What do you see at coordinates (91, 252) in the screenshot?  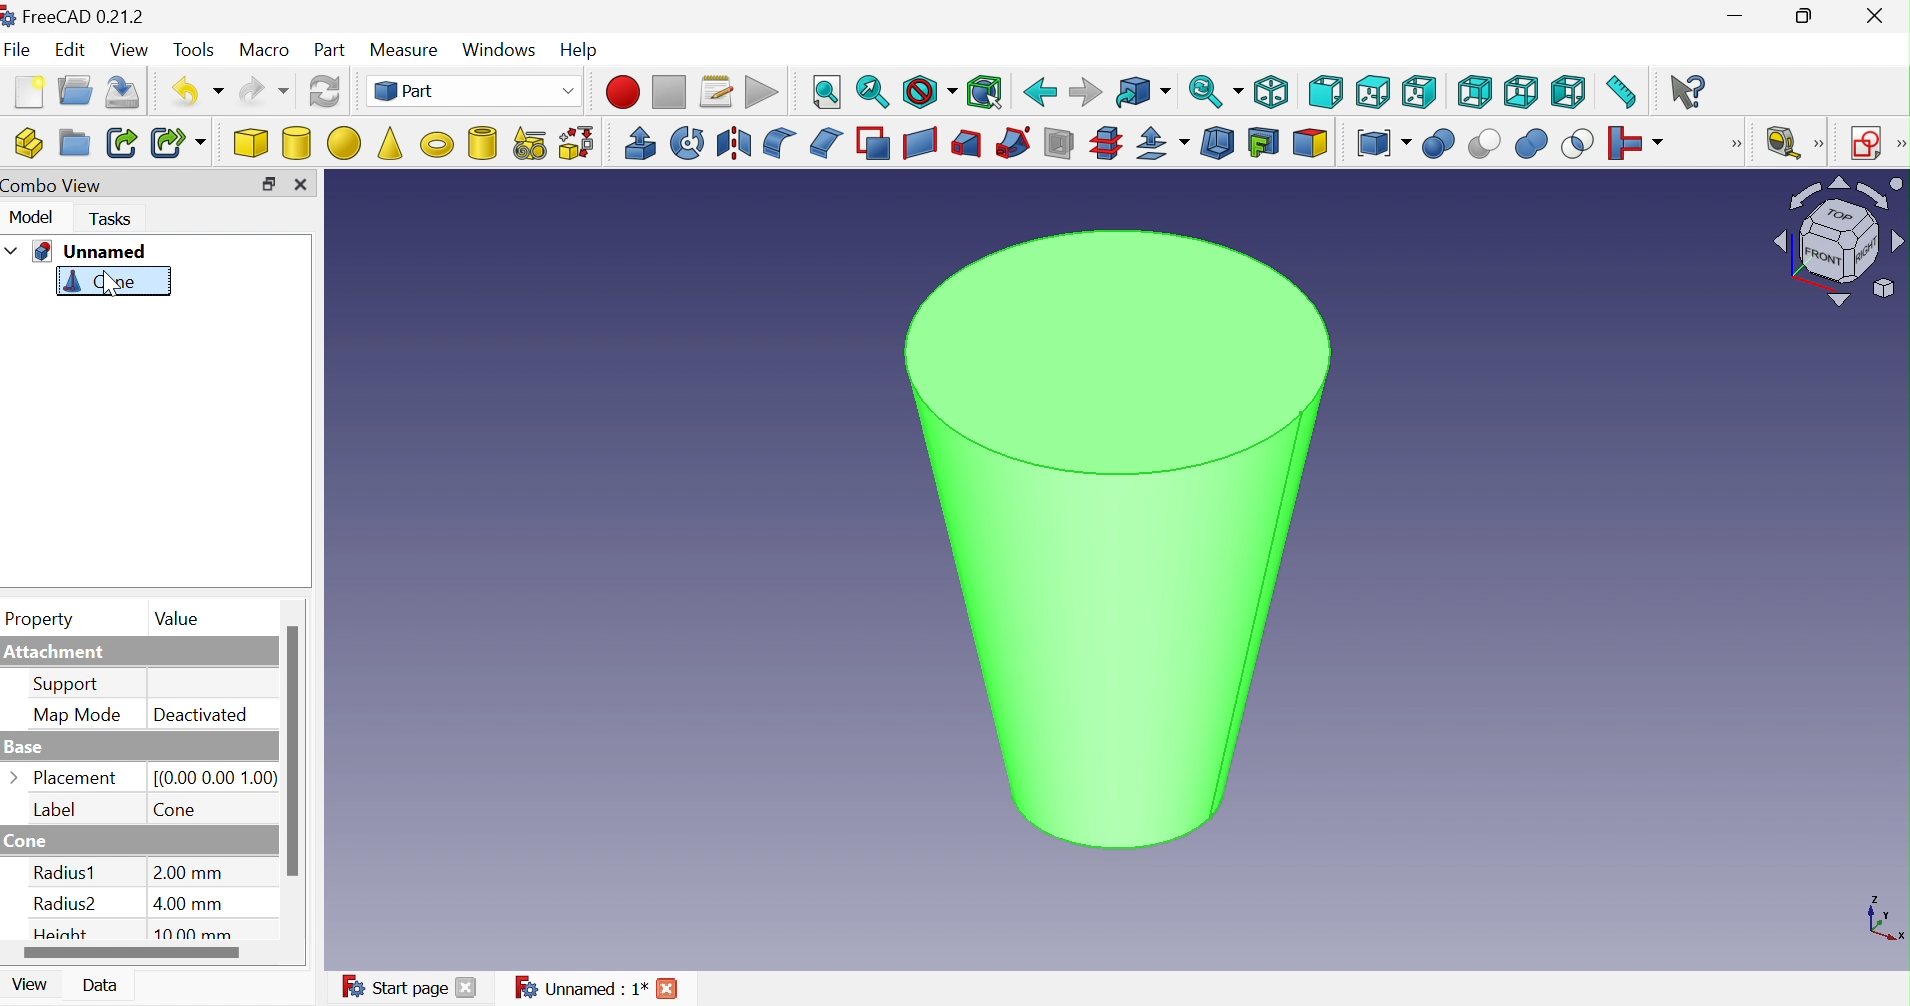 I see `Unnamed` at bounding box center [91, 252].